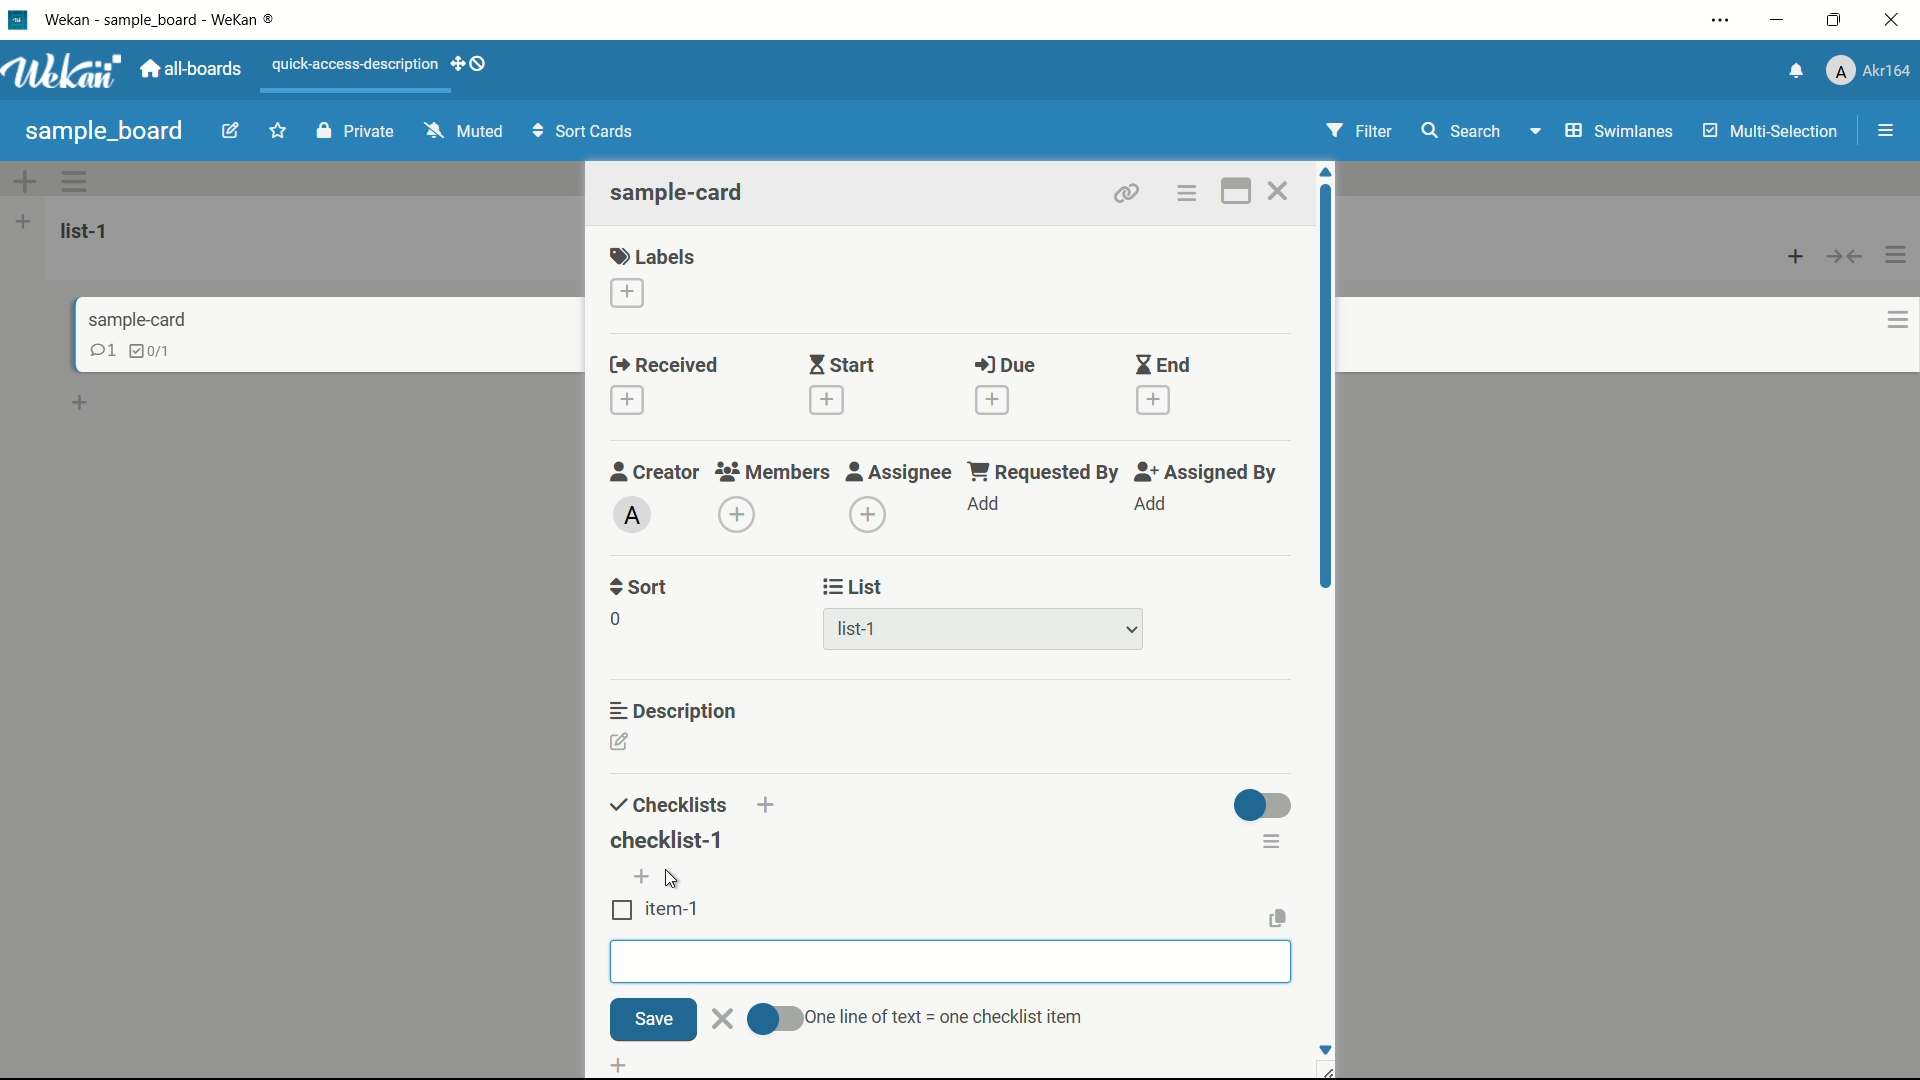 The width and height of the screenshot is (1920, 1080). Describe the element at coordinates (1598, 131) in the screenshot. I see ` Swimlanes` at that location.